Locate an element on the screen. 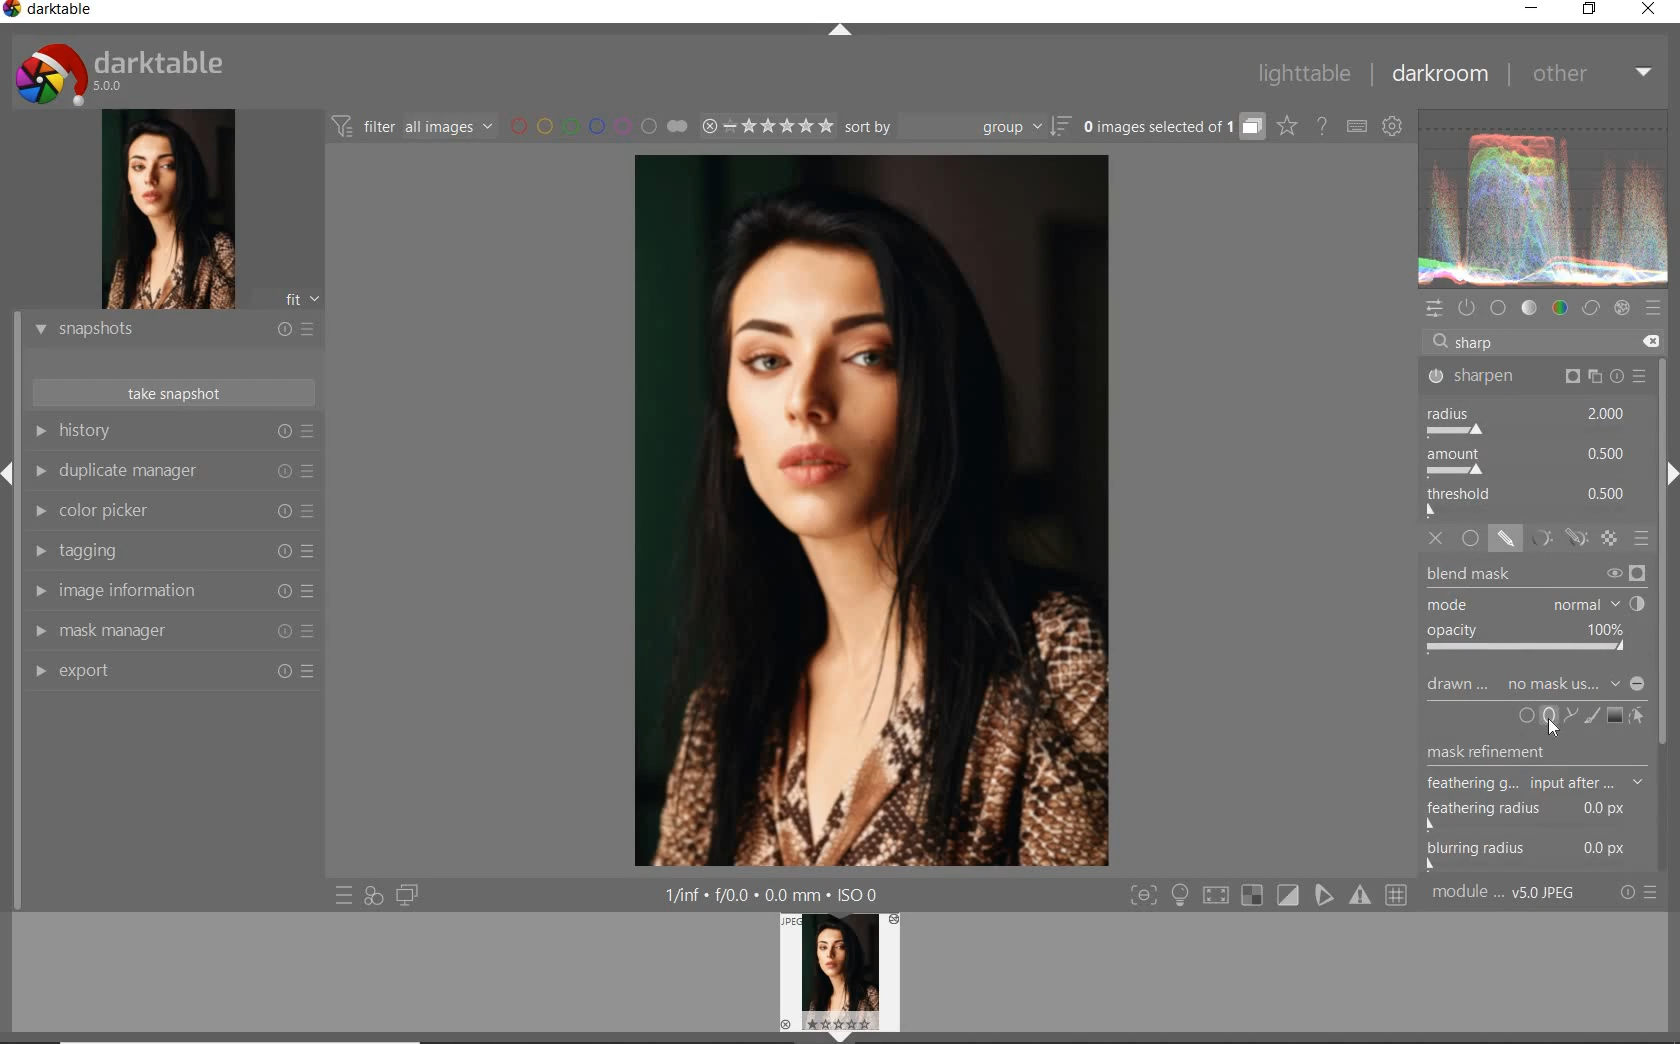 This screenshot has width=1680, height=1044. threshold is located at coordinates (1532, 502).